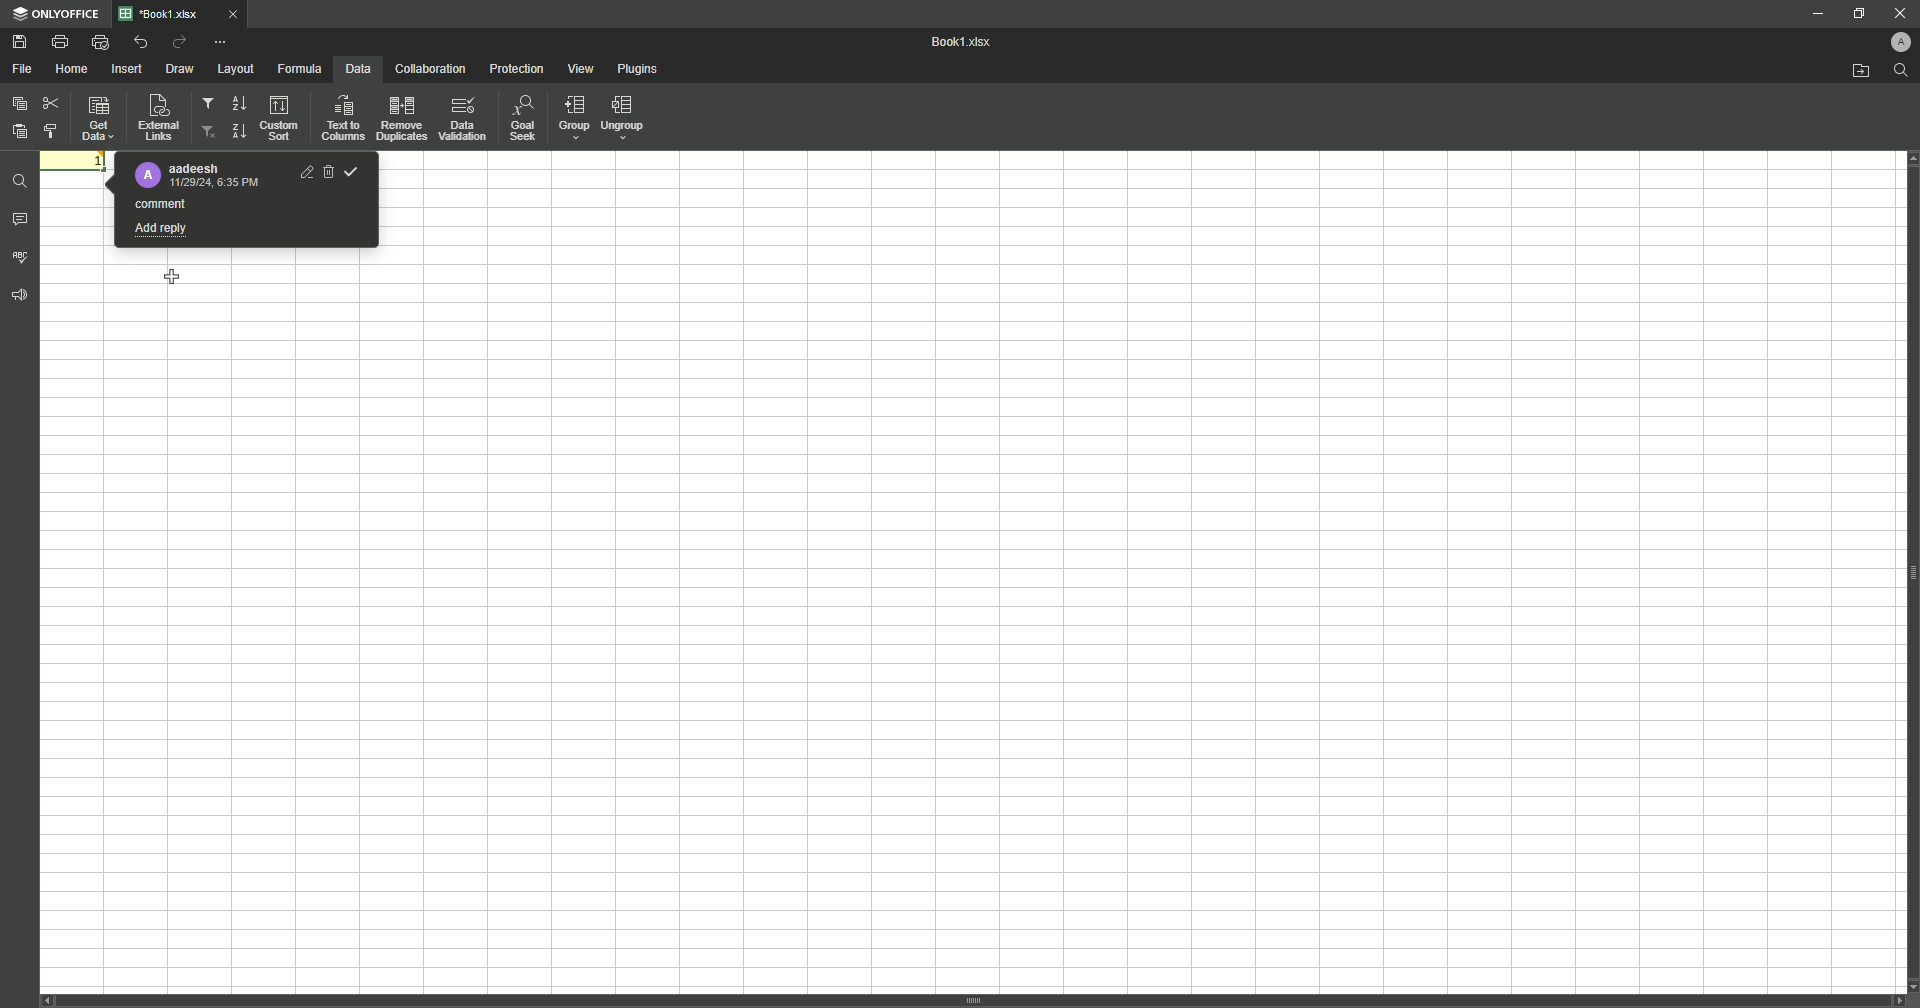 This screenshot has height=1008, width=1920. Describe the element at coordinates (99, 41) in the screenshot. I see `Quick Print` at that location.